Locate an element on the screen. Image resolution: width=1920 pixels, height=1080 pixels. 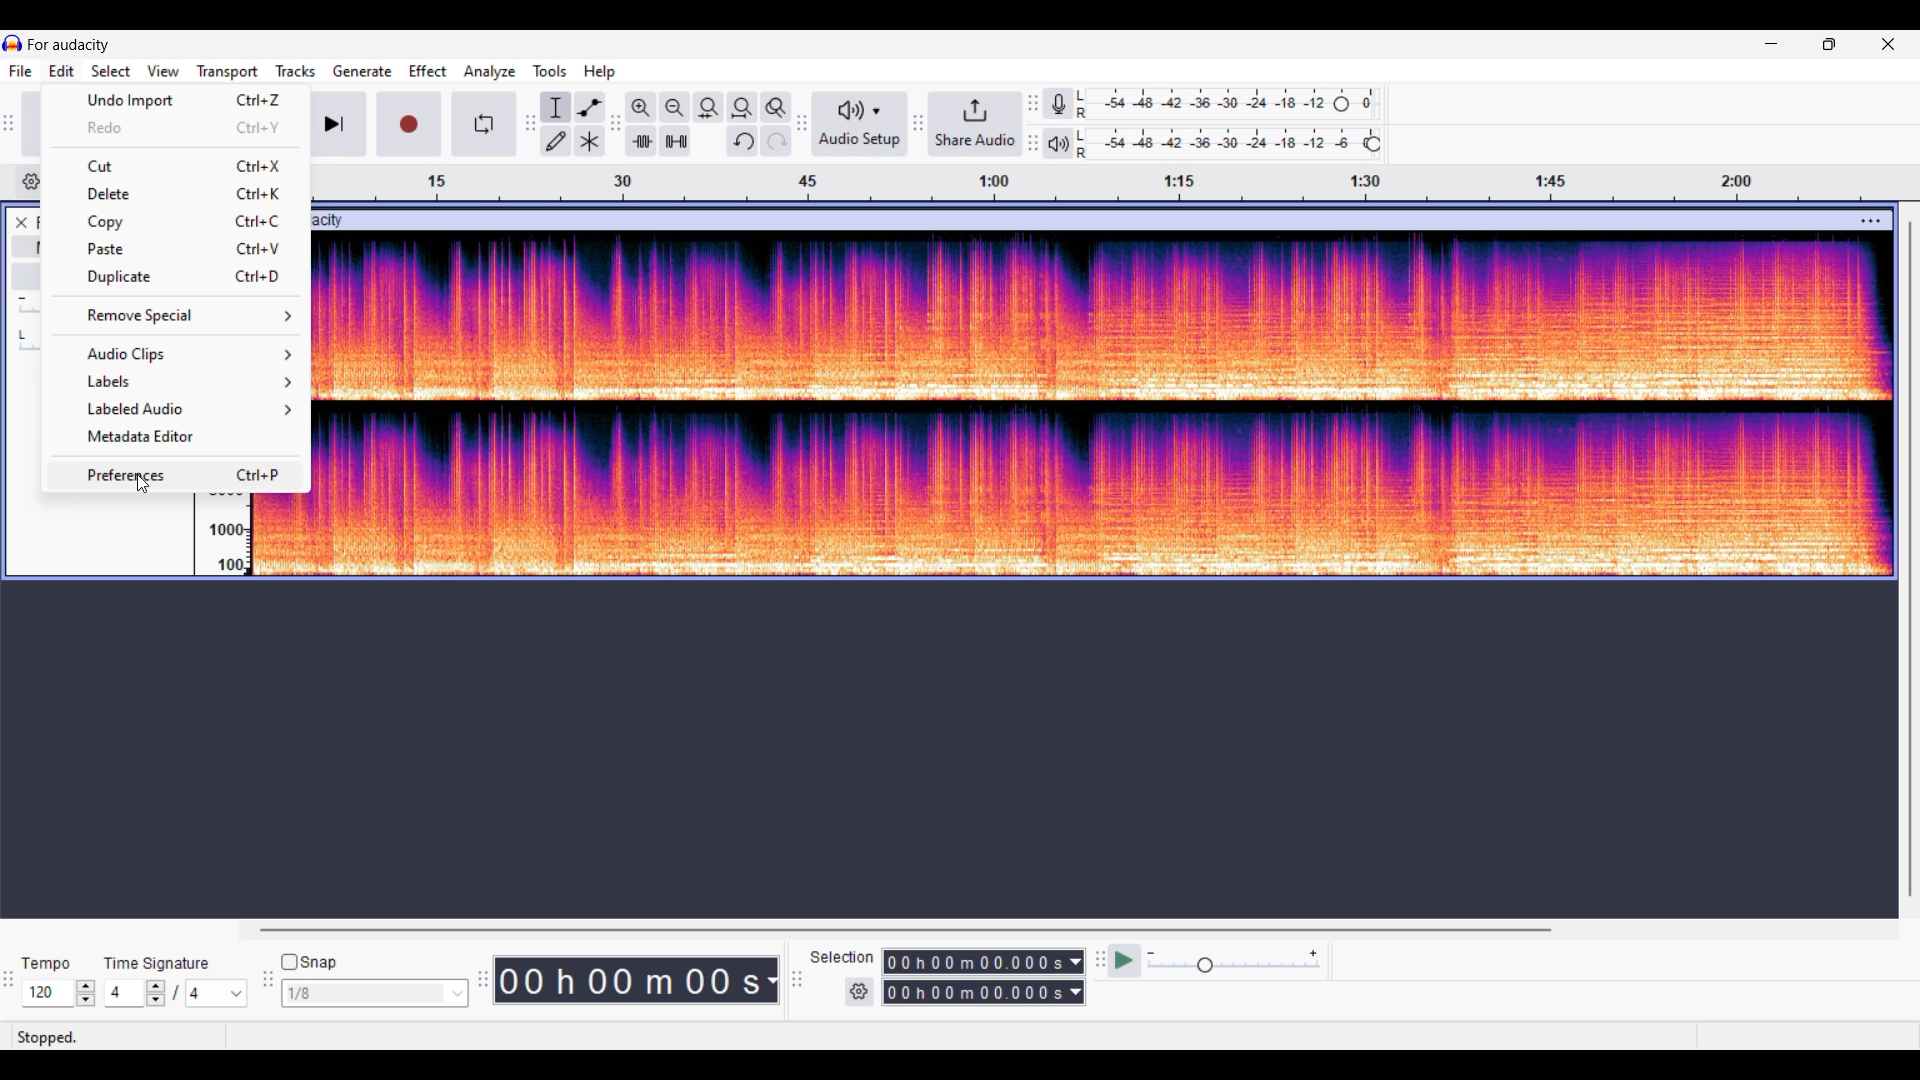
Recording meter is located at coordinates (1058, 103).